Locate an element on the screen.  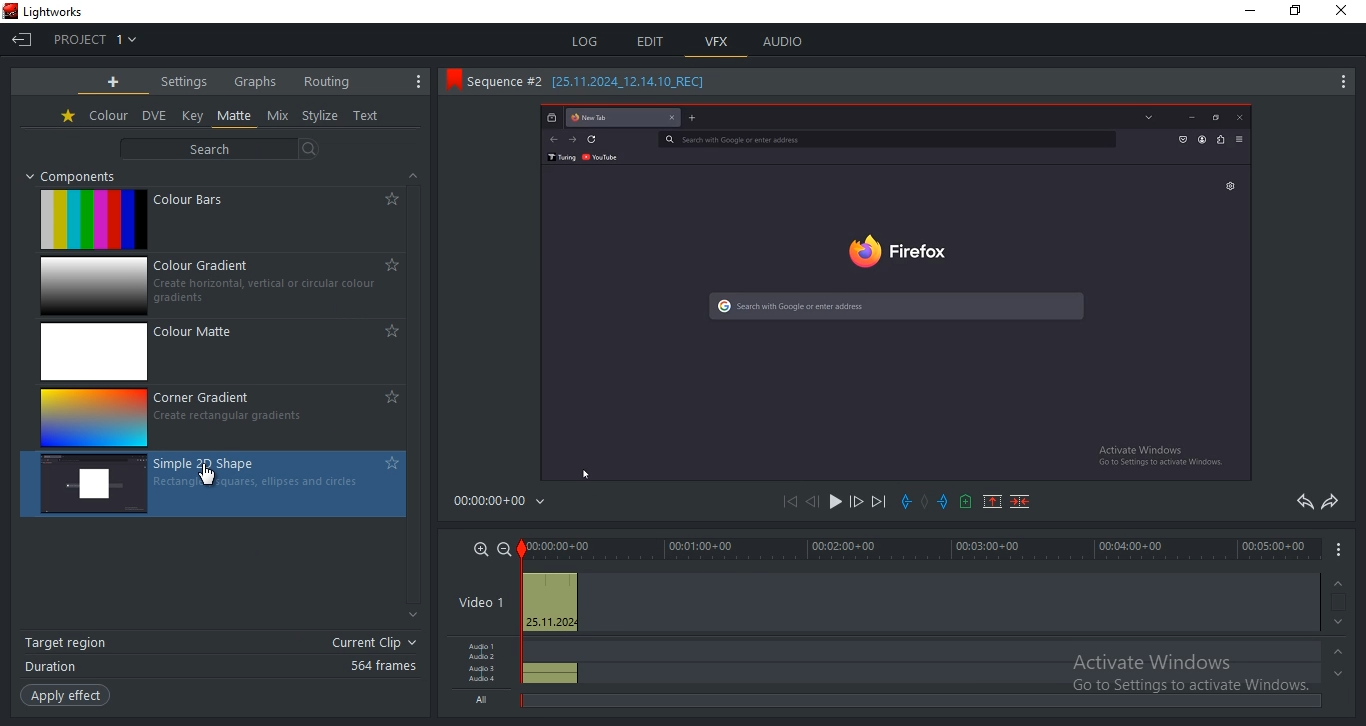
video 1 is located at coordinates (477, 604).